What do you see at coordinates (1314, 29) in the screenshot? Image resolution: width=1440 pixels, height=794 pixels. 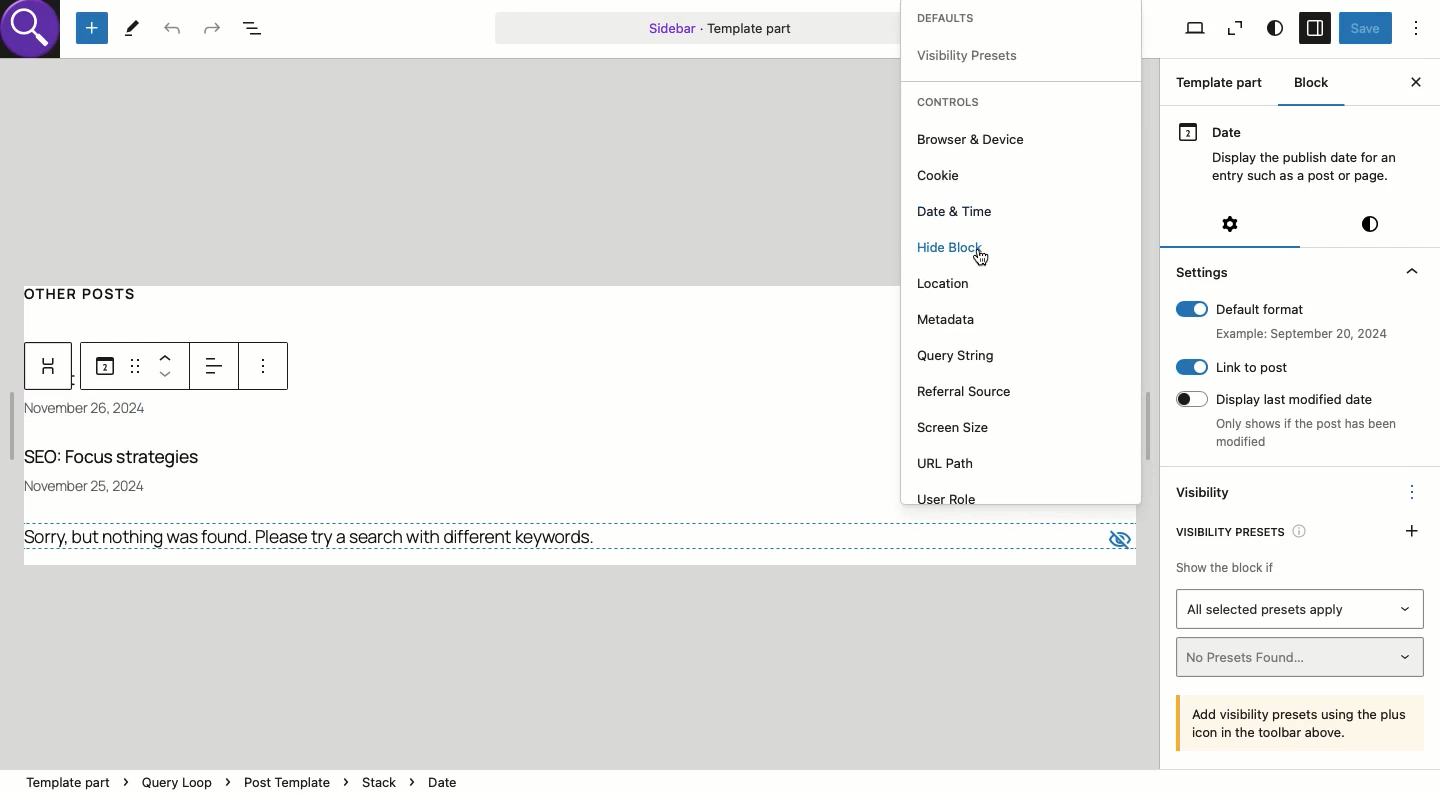 I see `Sidebar ` at bounding box center [1314, 29].